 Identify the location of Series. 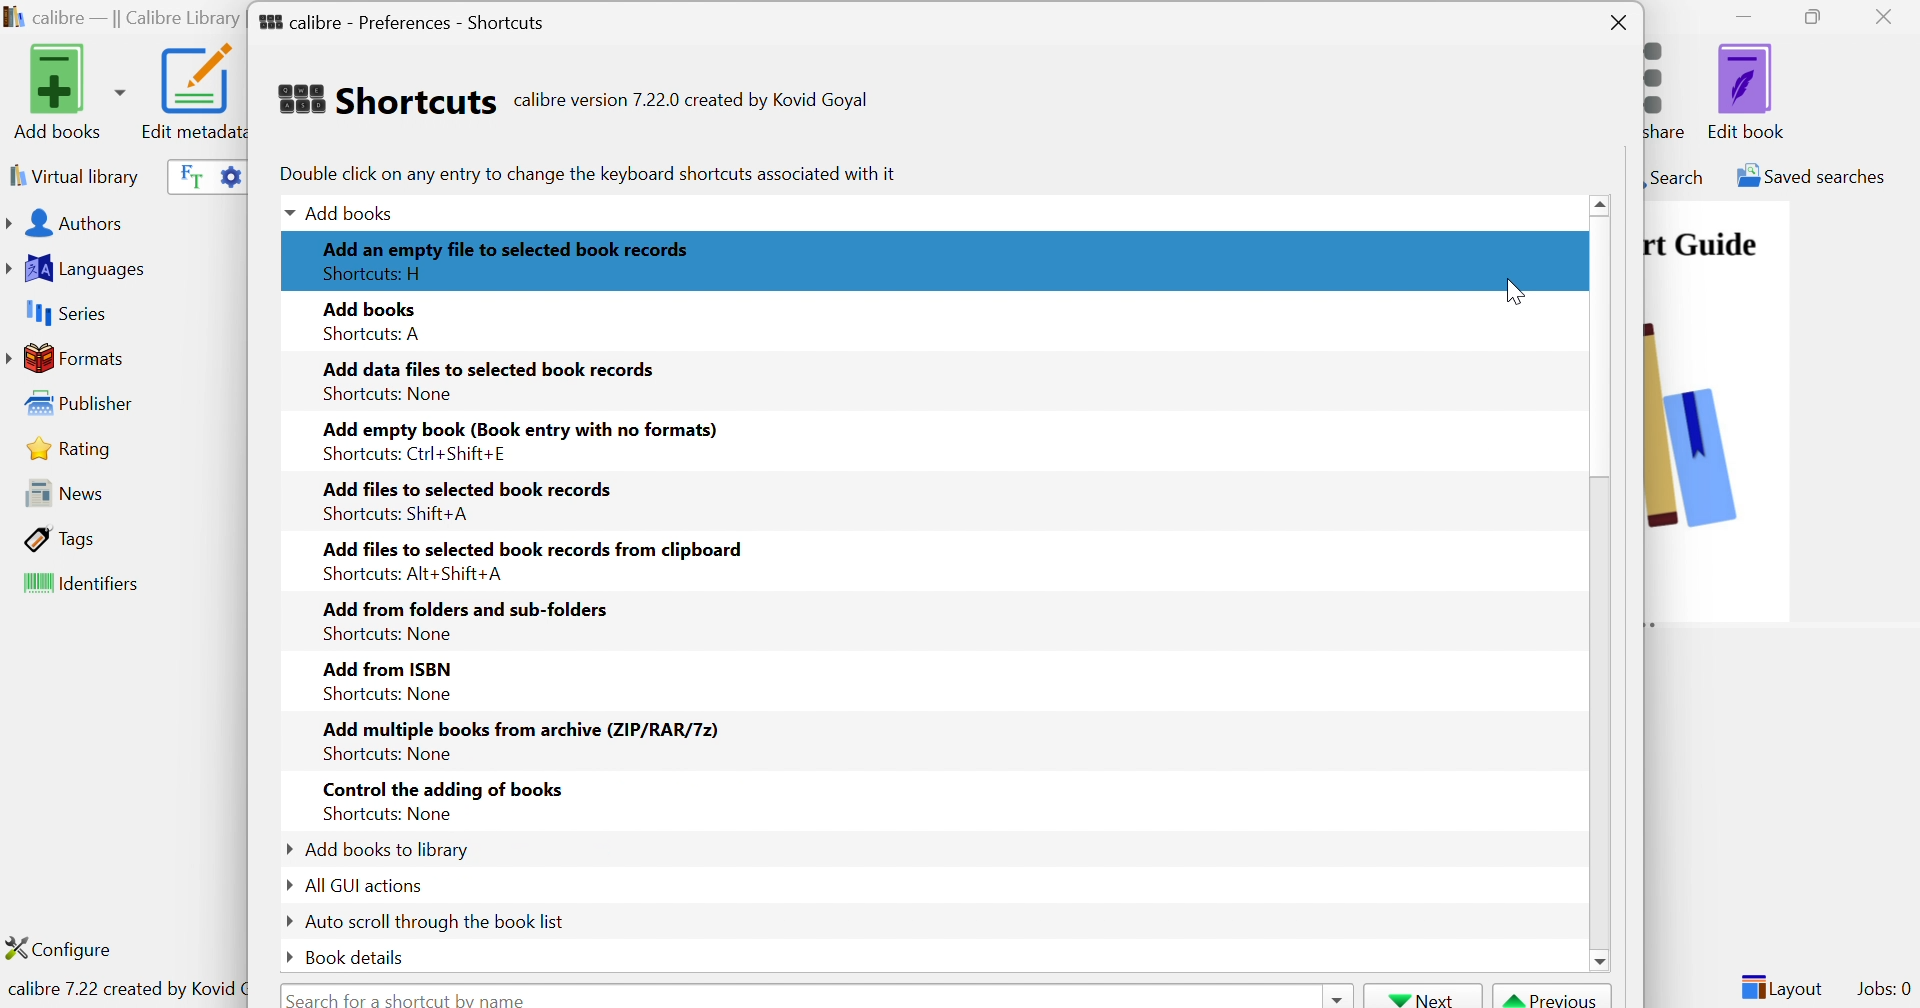
(63, 314).